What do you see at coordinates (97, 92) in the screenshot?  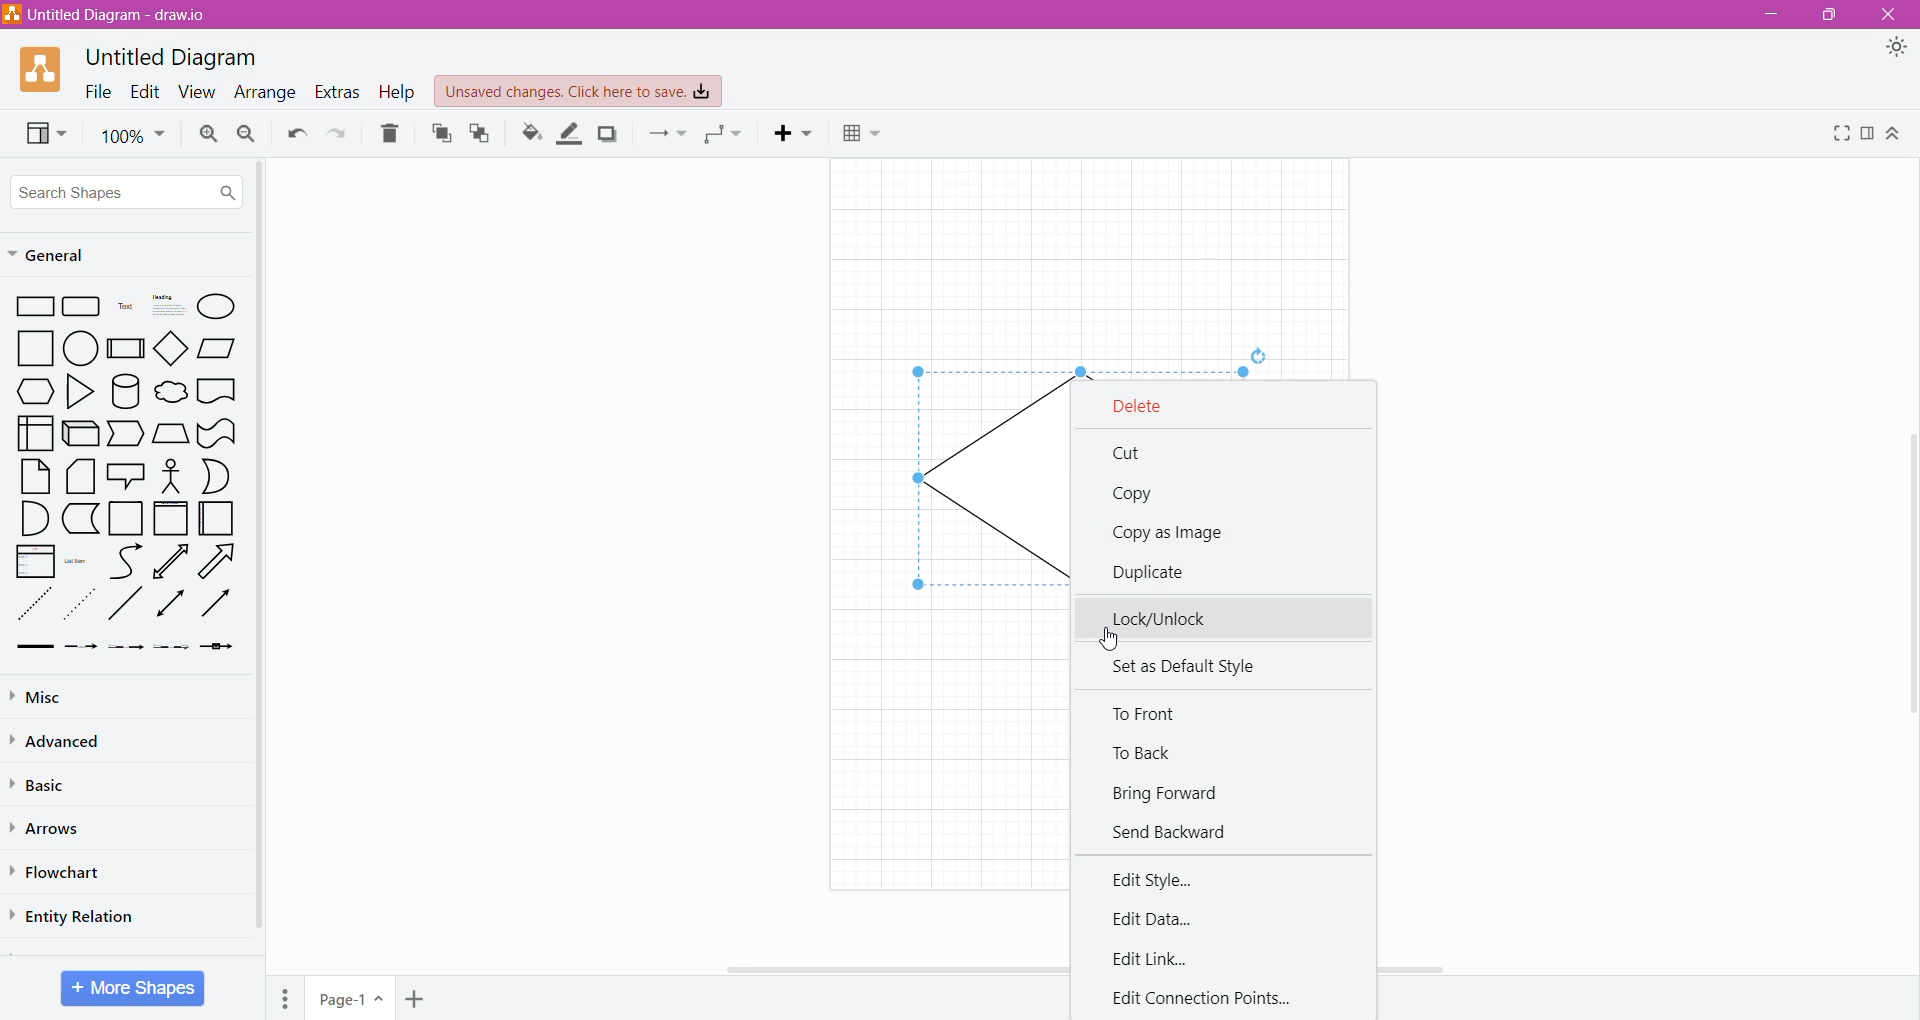 I see `File` at bounding box center [97, 92].